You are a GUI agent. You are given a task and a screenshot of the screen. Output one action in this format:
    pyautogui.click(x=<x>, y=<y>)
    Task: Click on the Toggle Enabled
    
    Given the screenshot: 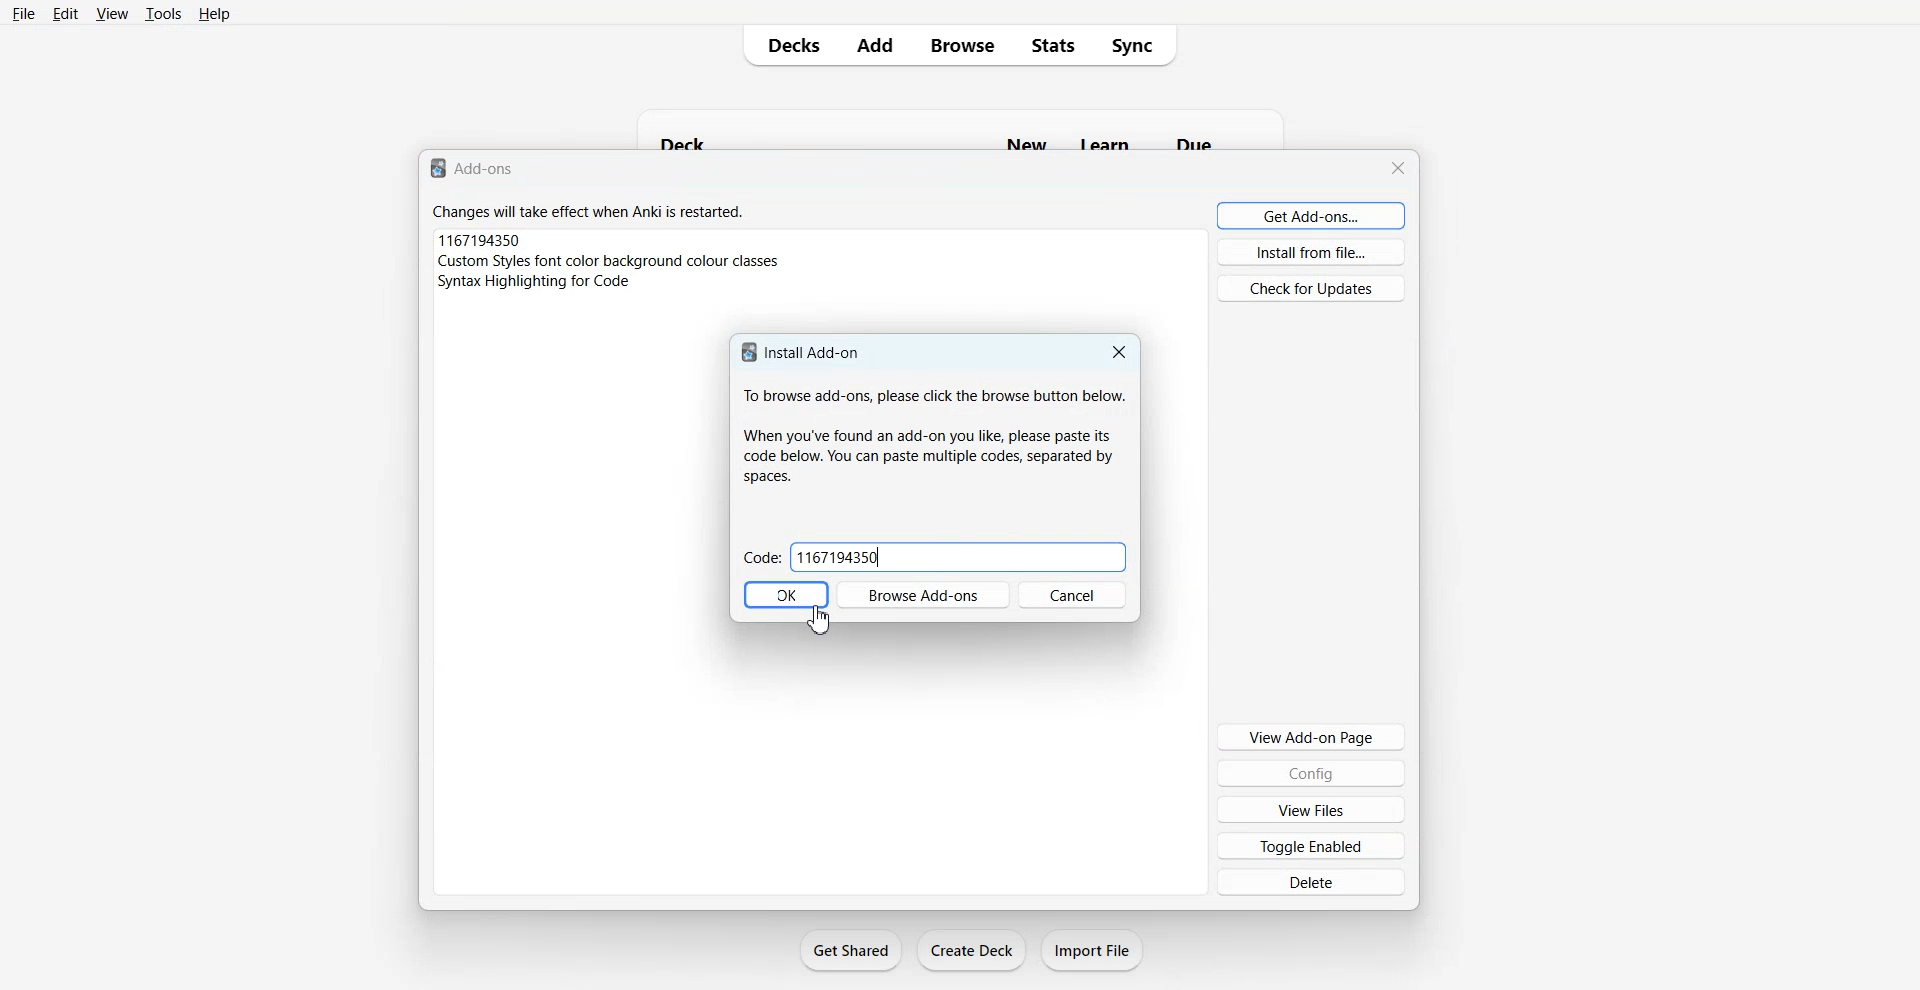 What is the action you would take?
    pyautogui.click(x=1313, y=845)
    